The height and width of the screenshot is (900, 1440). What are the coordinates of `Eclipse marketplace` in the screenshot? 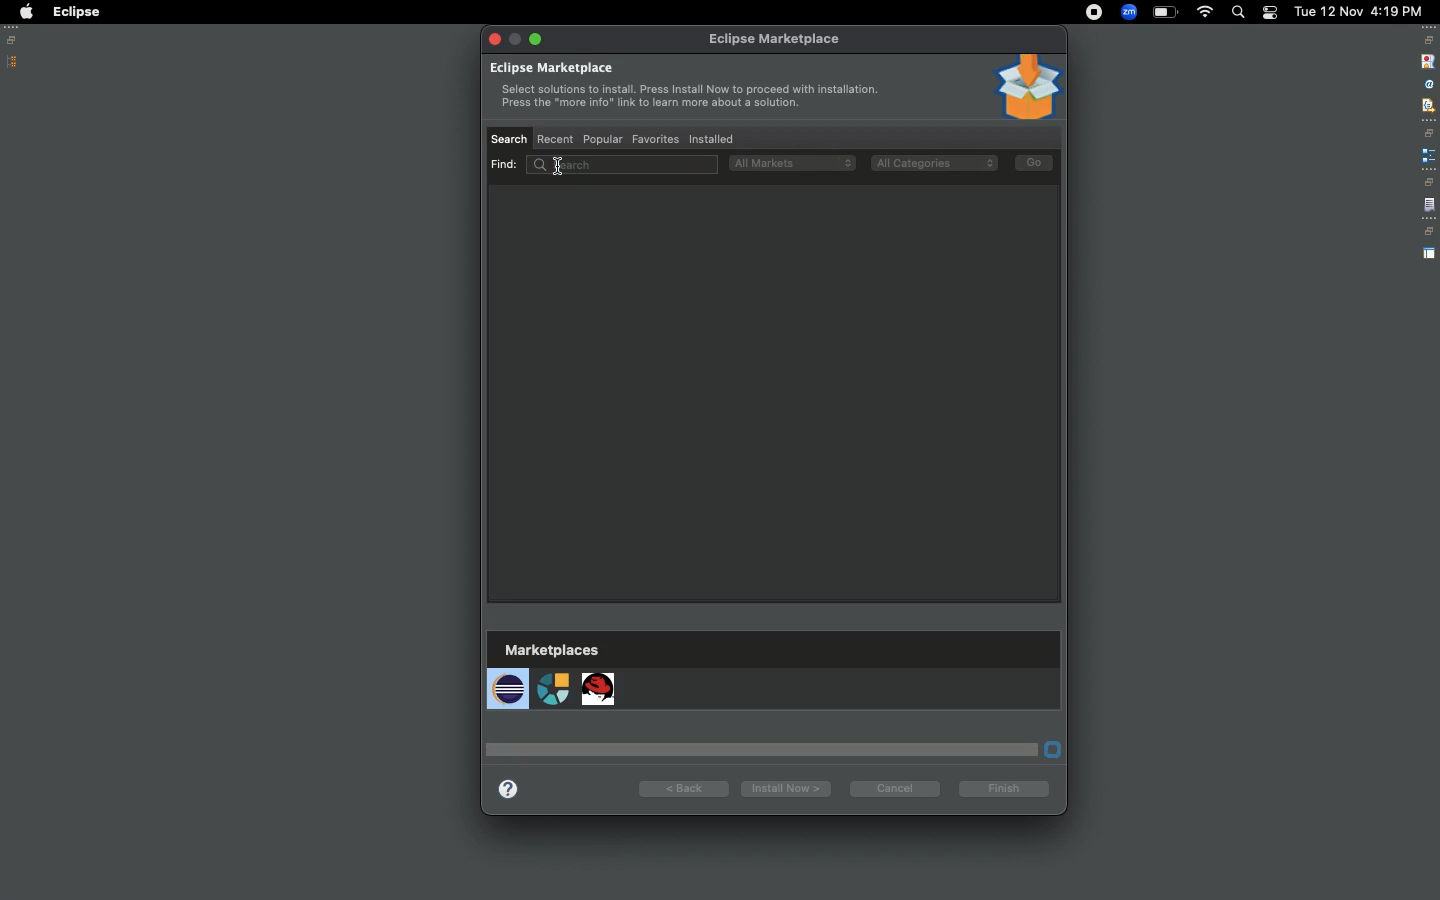 It's located at (683, 89).